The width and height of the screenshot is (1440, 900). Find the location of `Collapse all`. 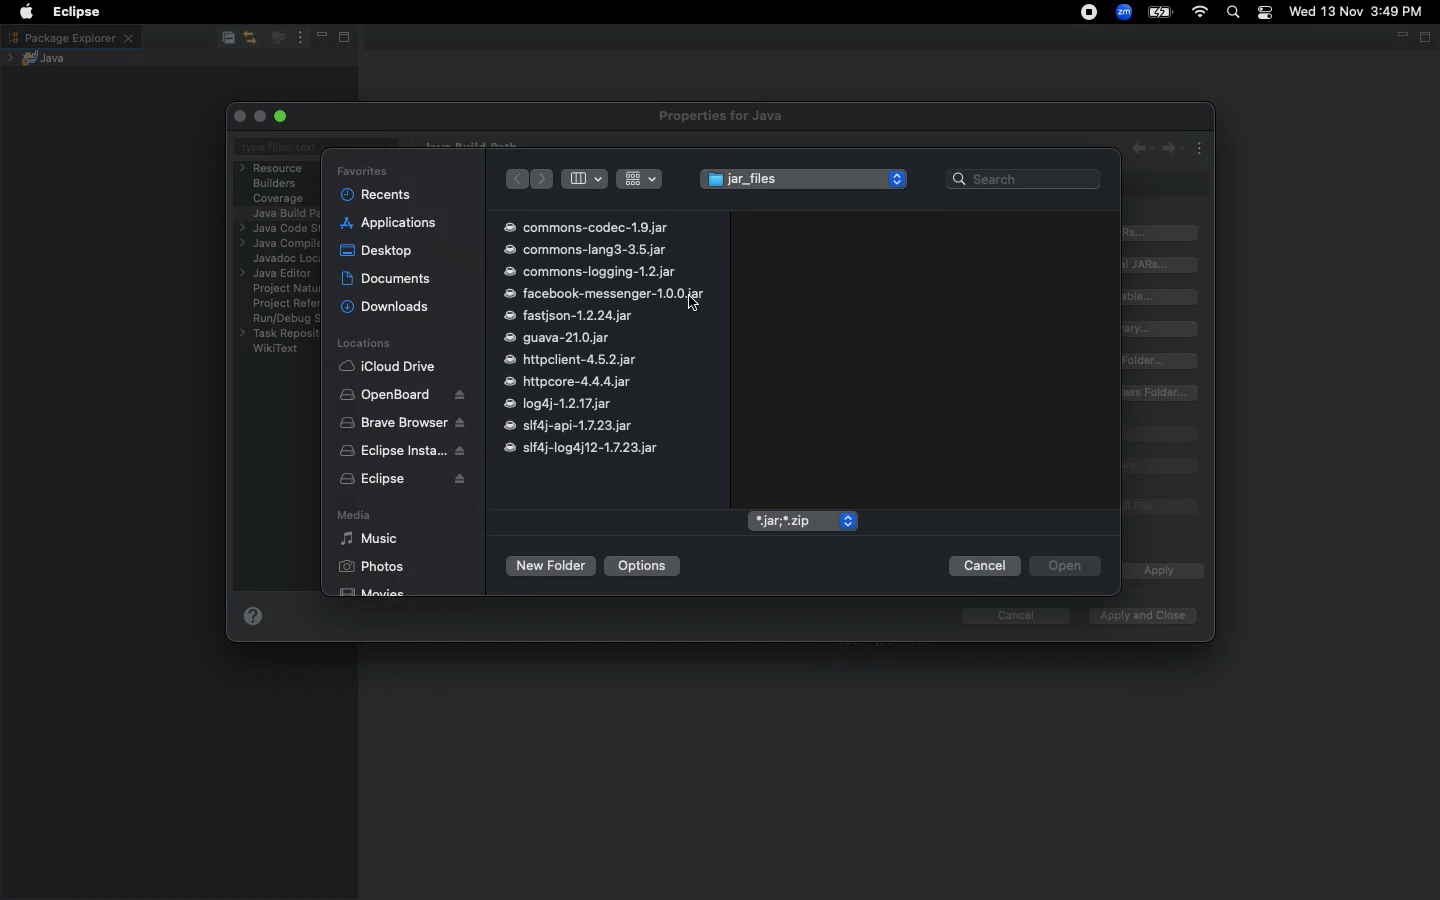

Collapse all is located at coordinates (226, 39).